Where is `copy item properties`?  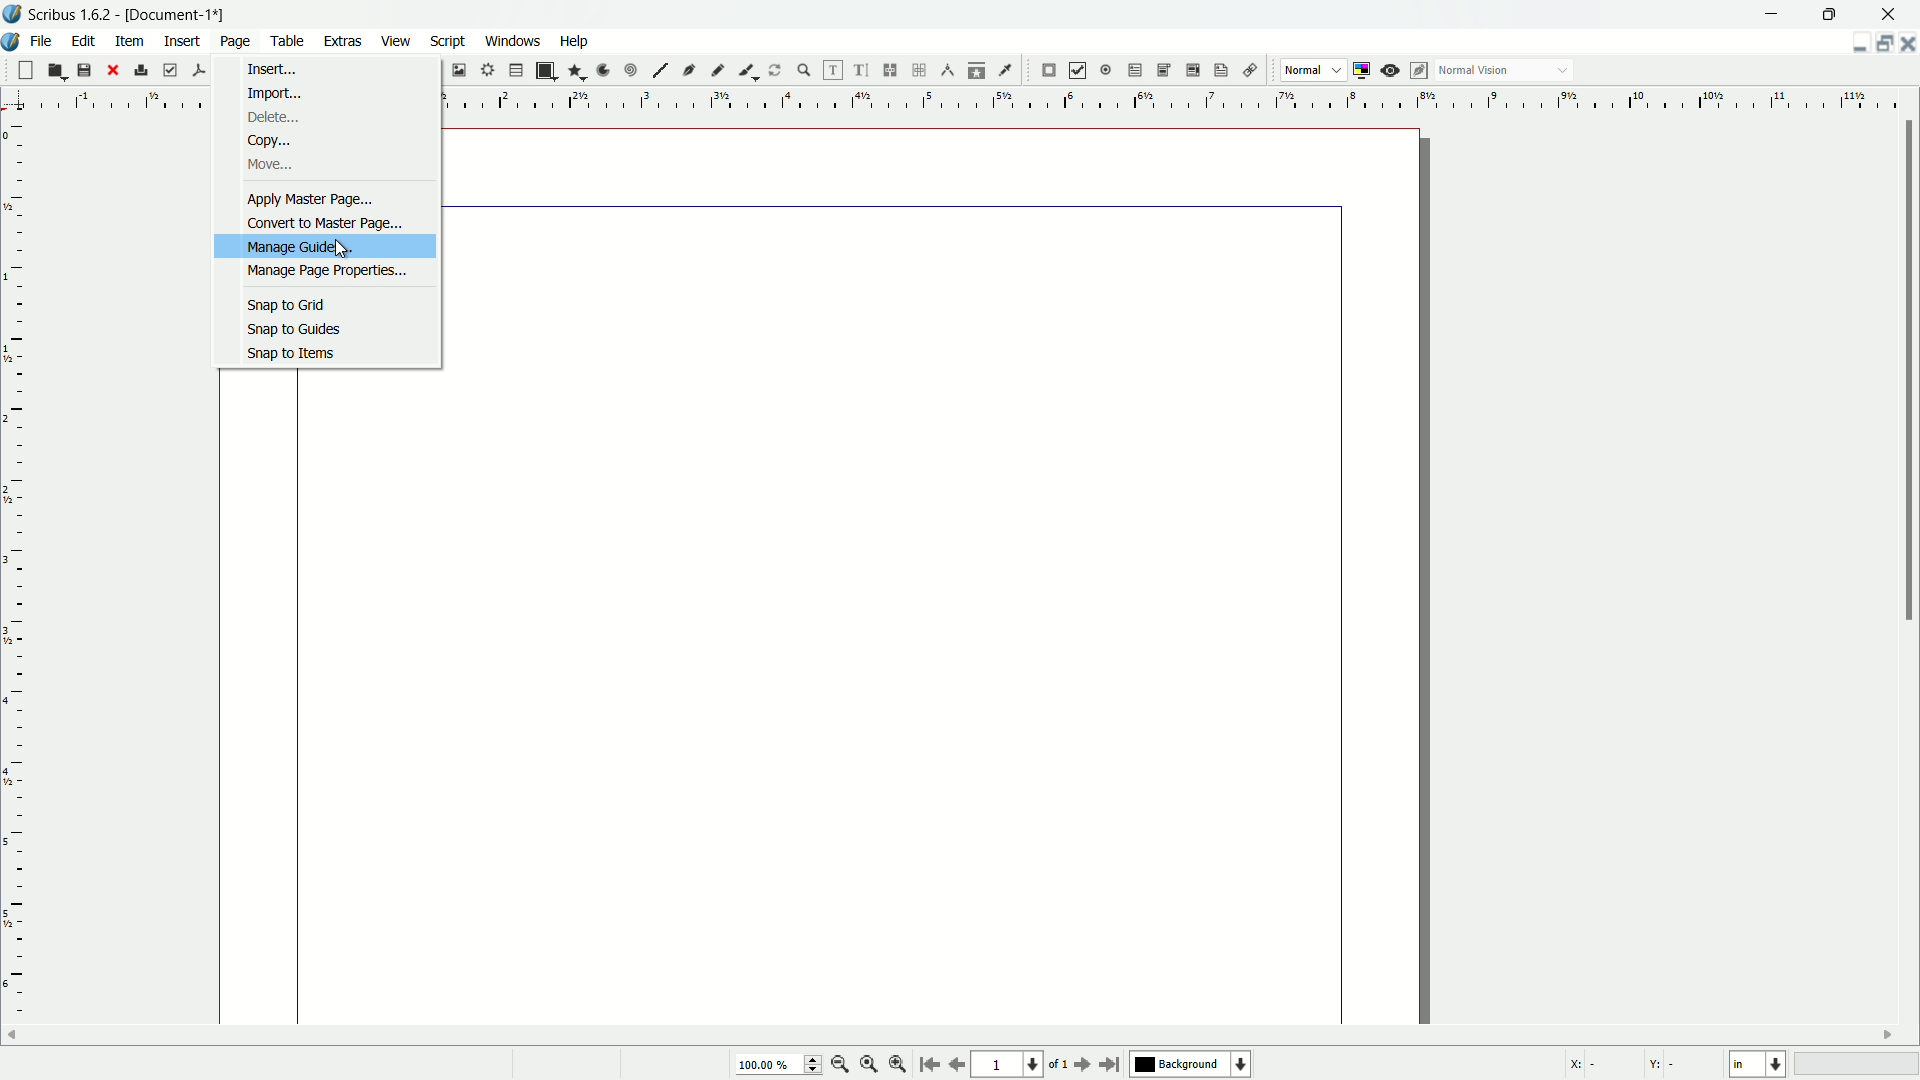 copy item properties is located at coordinates (977, 70).